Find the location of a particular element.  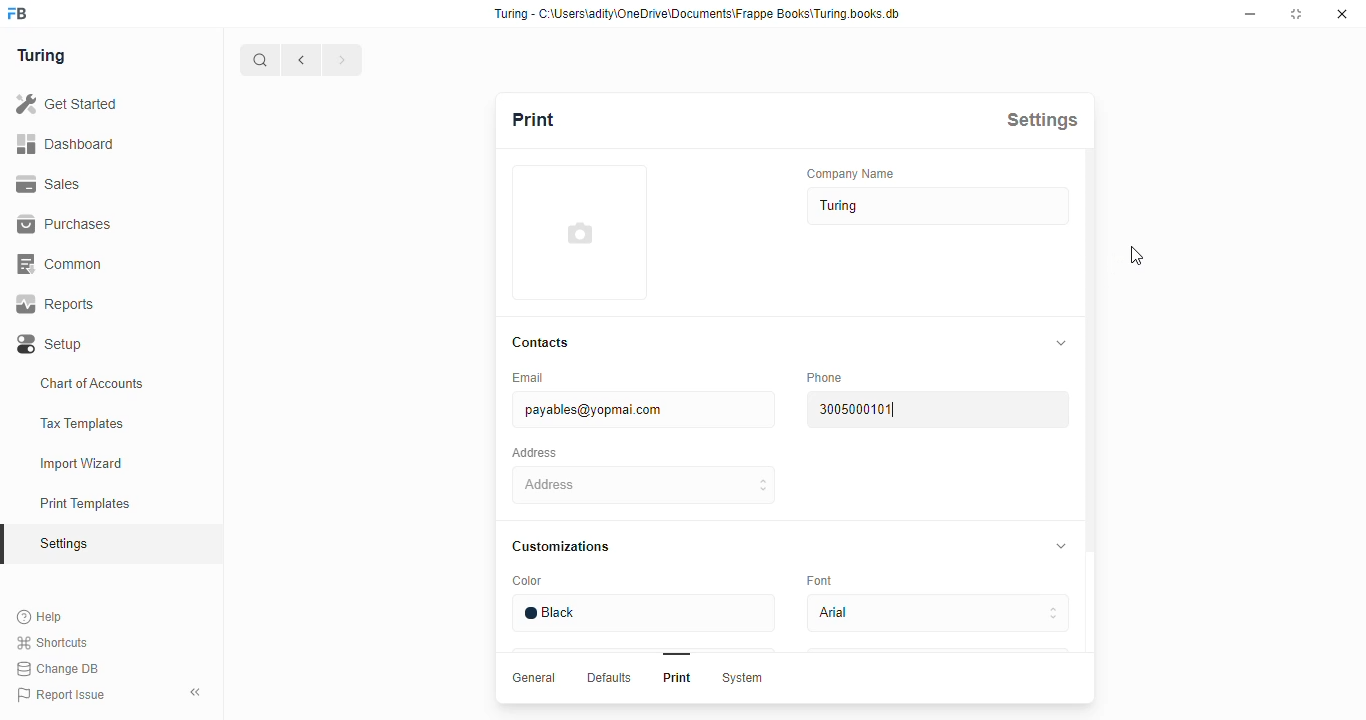

search  is located at coordinates (261, 59).